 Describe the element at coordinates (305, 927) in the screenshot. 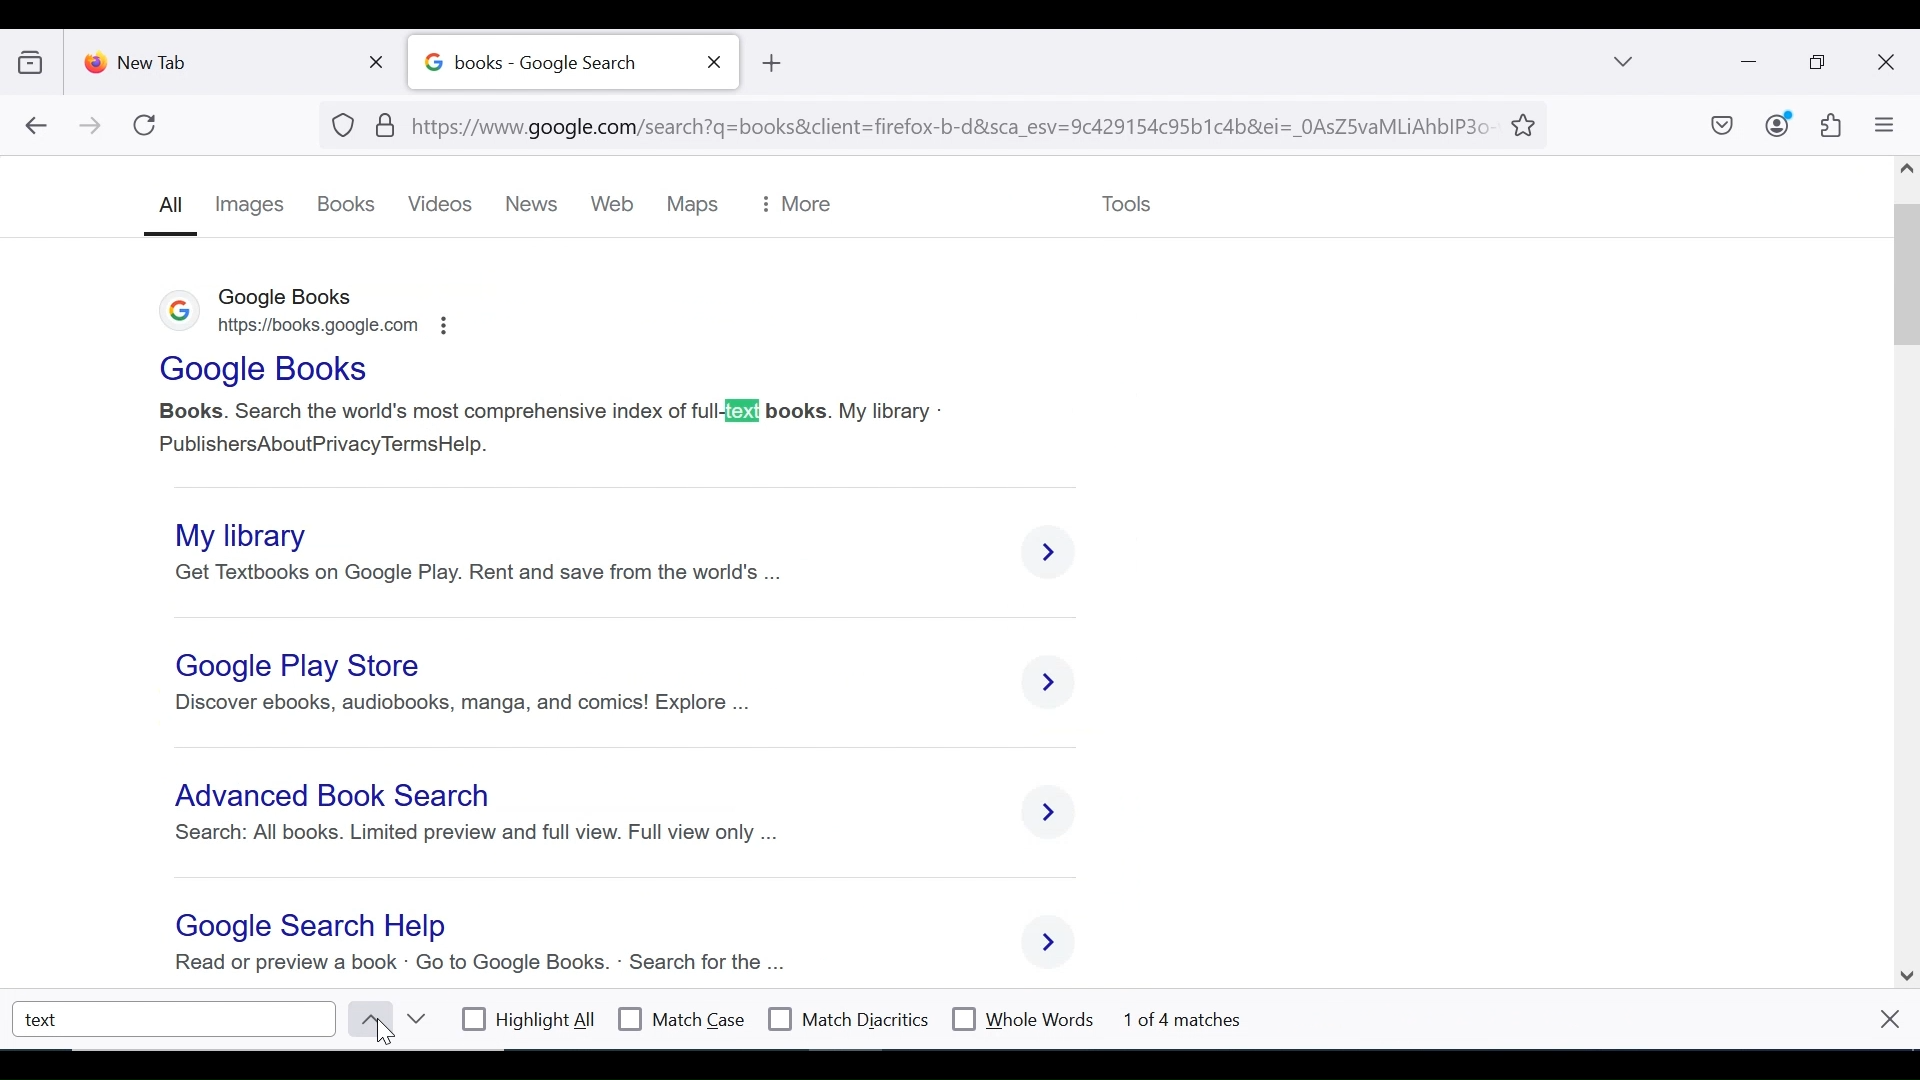

I see `google search help` at that location.